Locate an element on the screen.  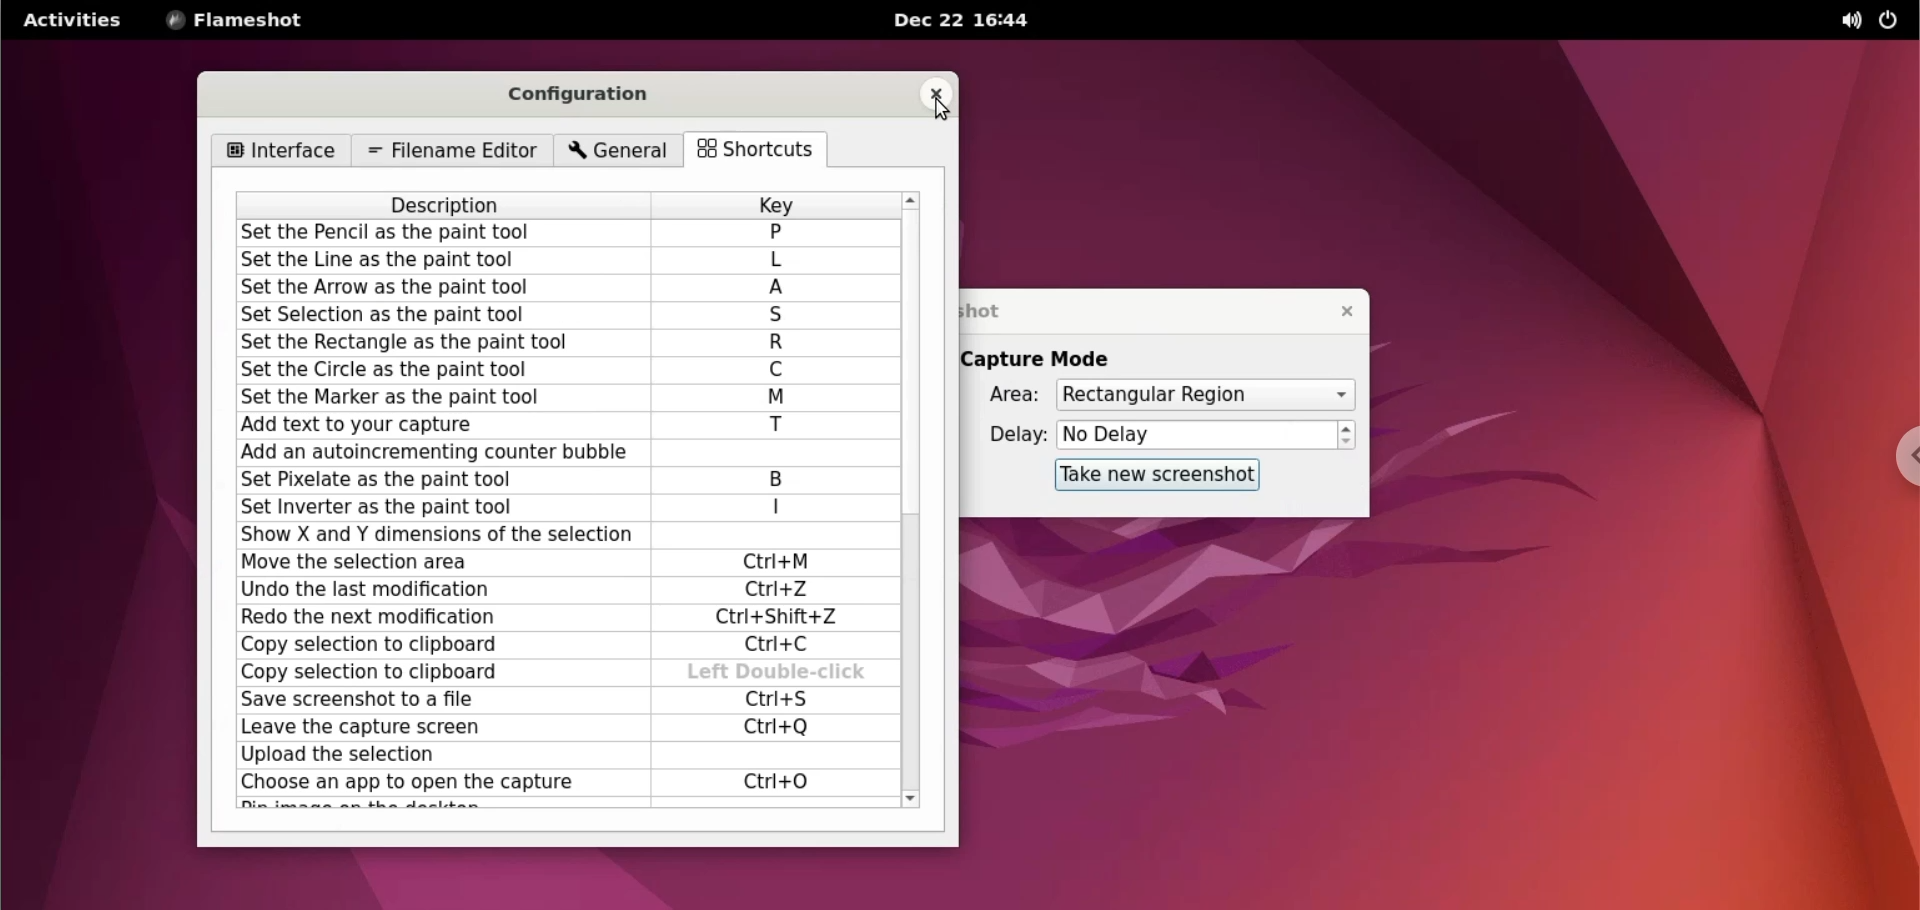
Ctrl + Shift + Z is located at coordinates (785, 619).